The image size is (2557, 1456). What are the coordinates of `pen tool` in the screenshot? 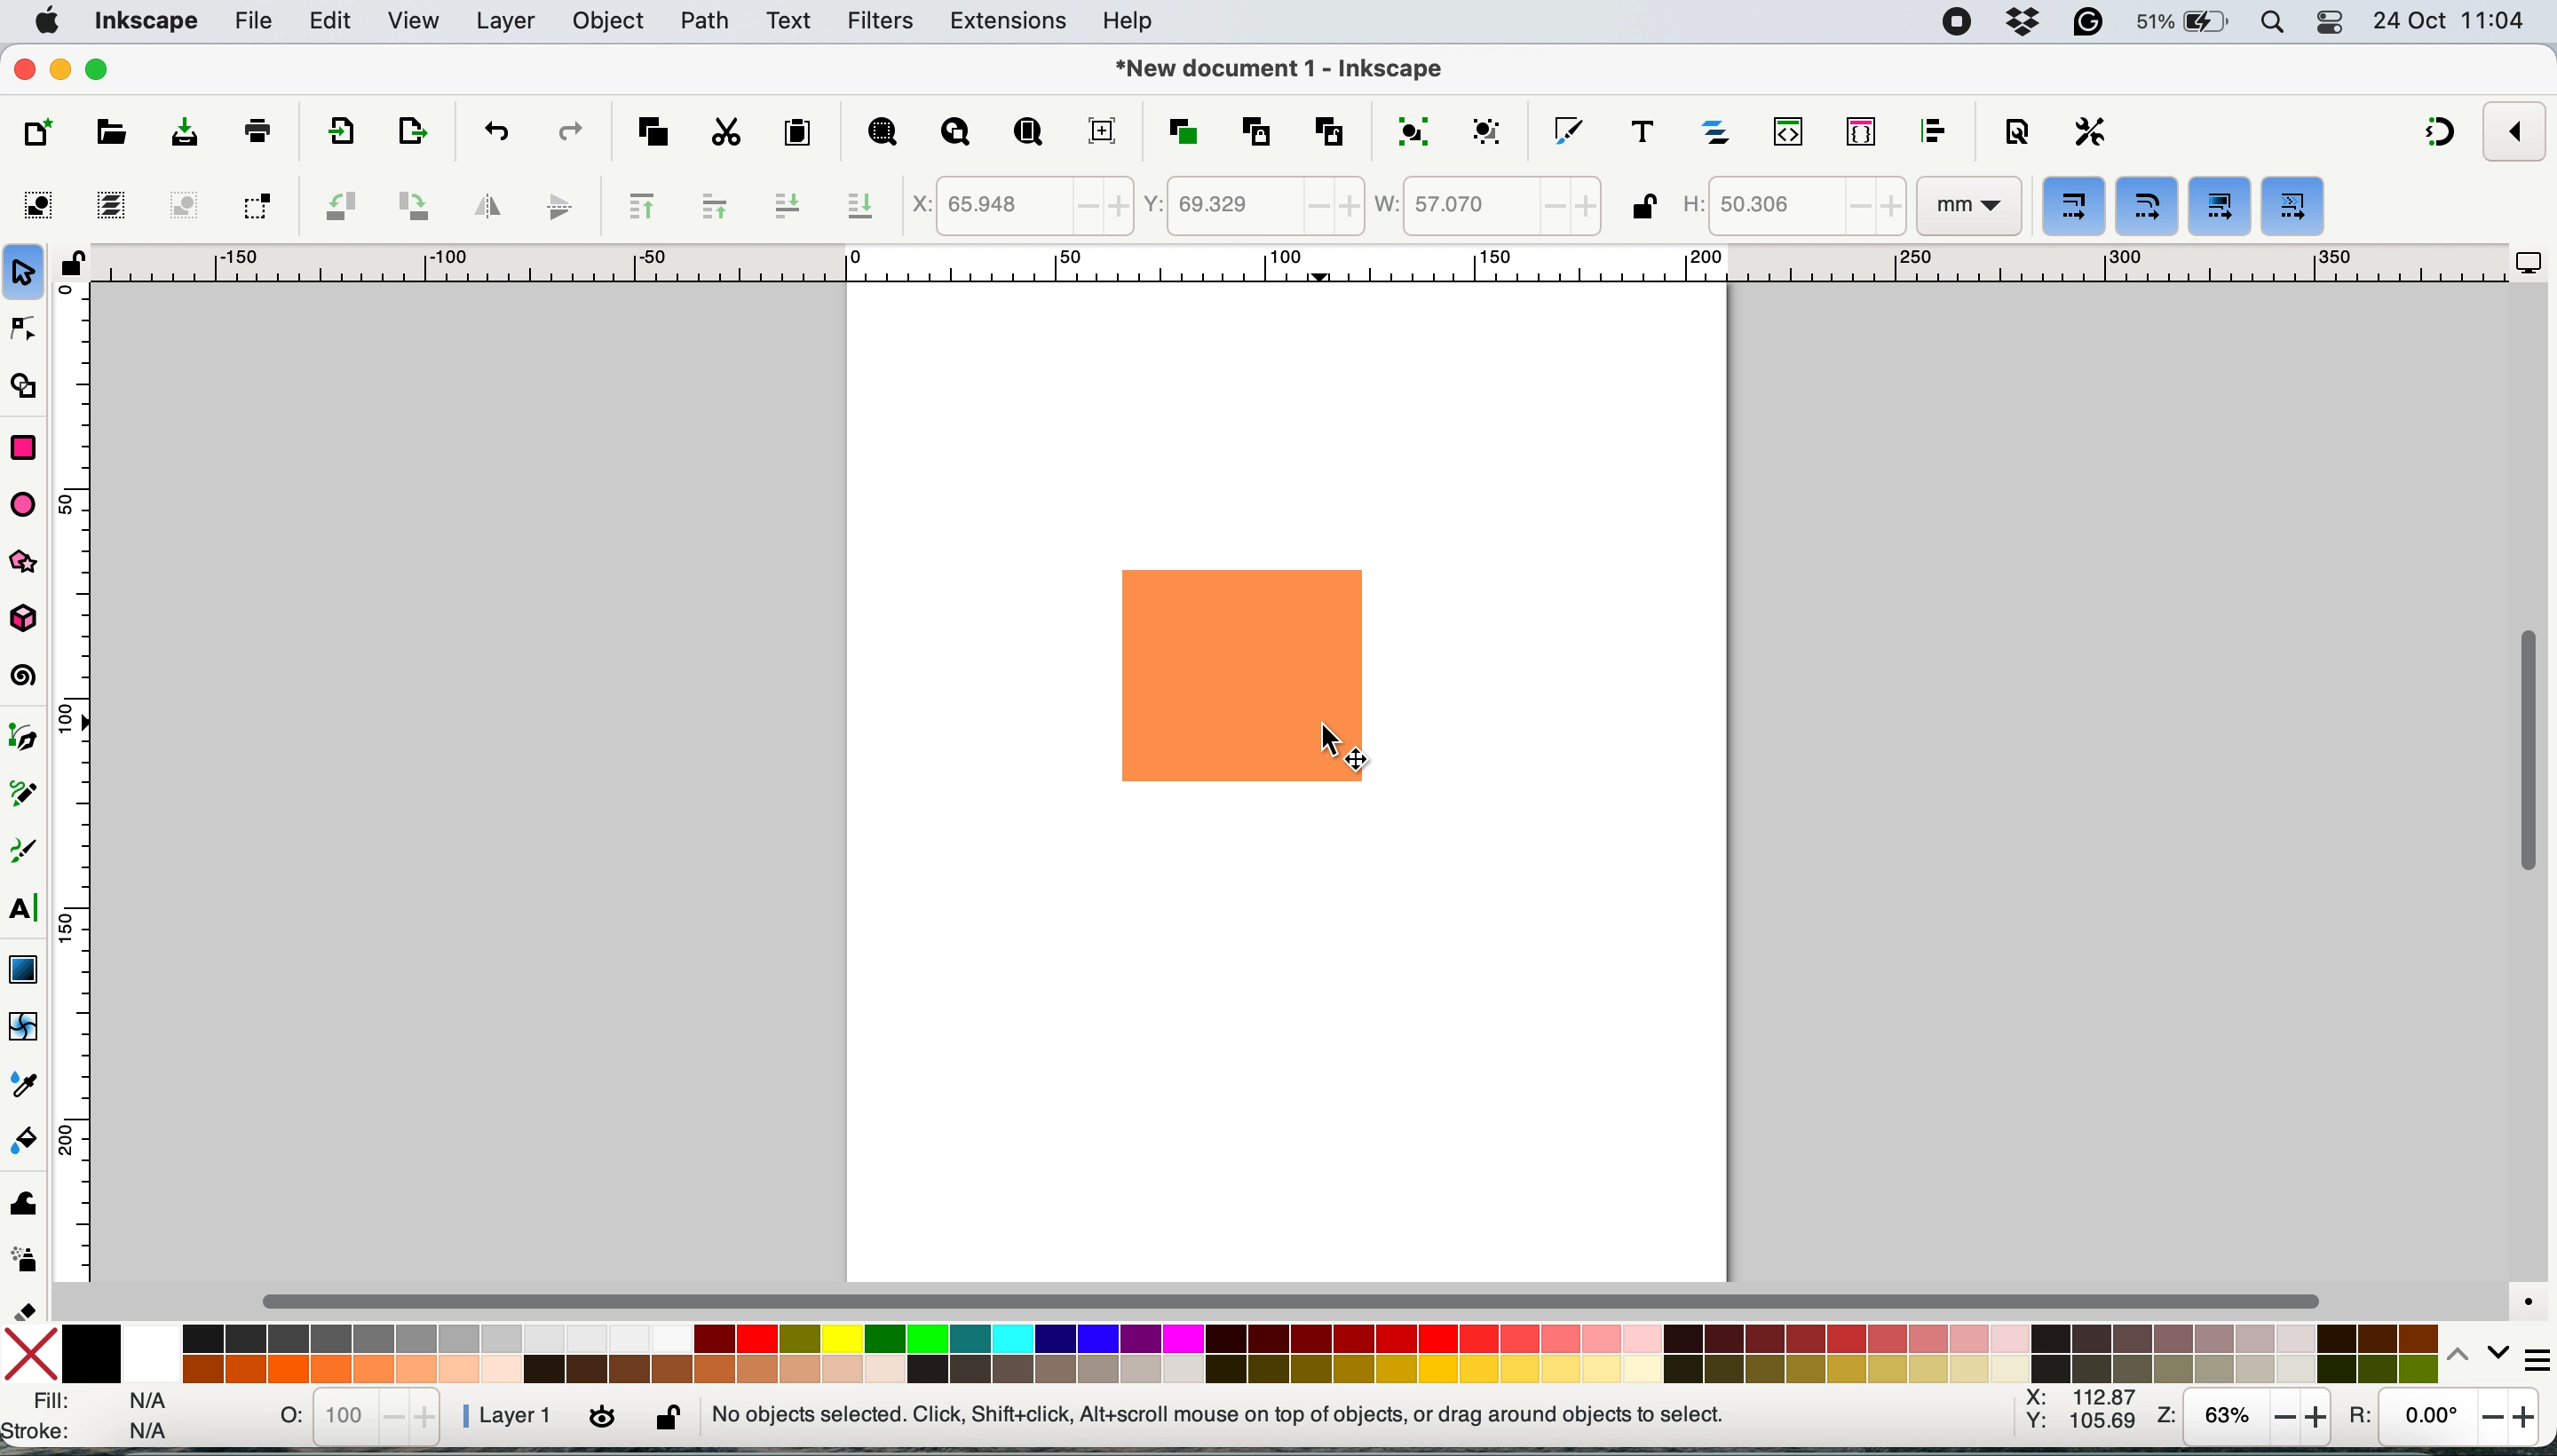 It's located at (28, 738).